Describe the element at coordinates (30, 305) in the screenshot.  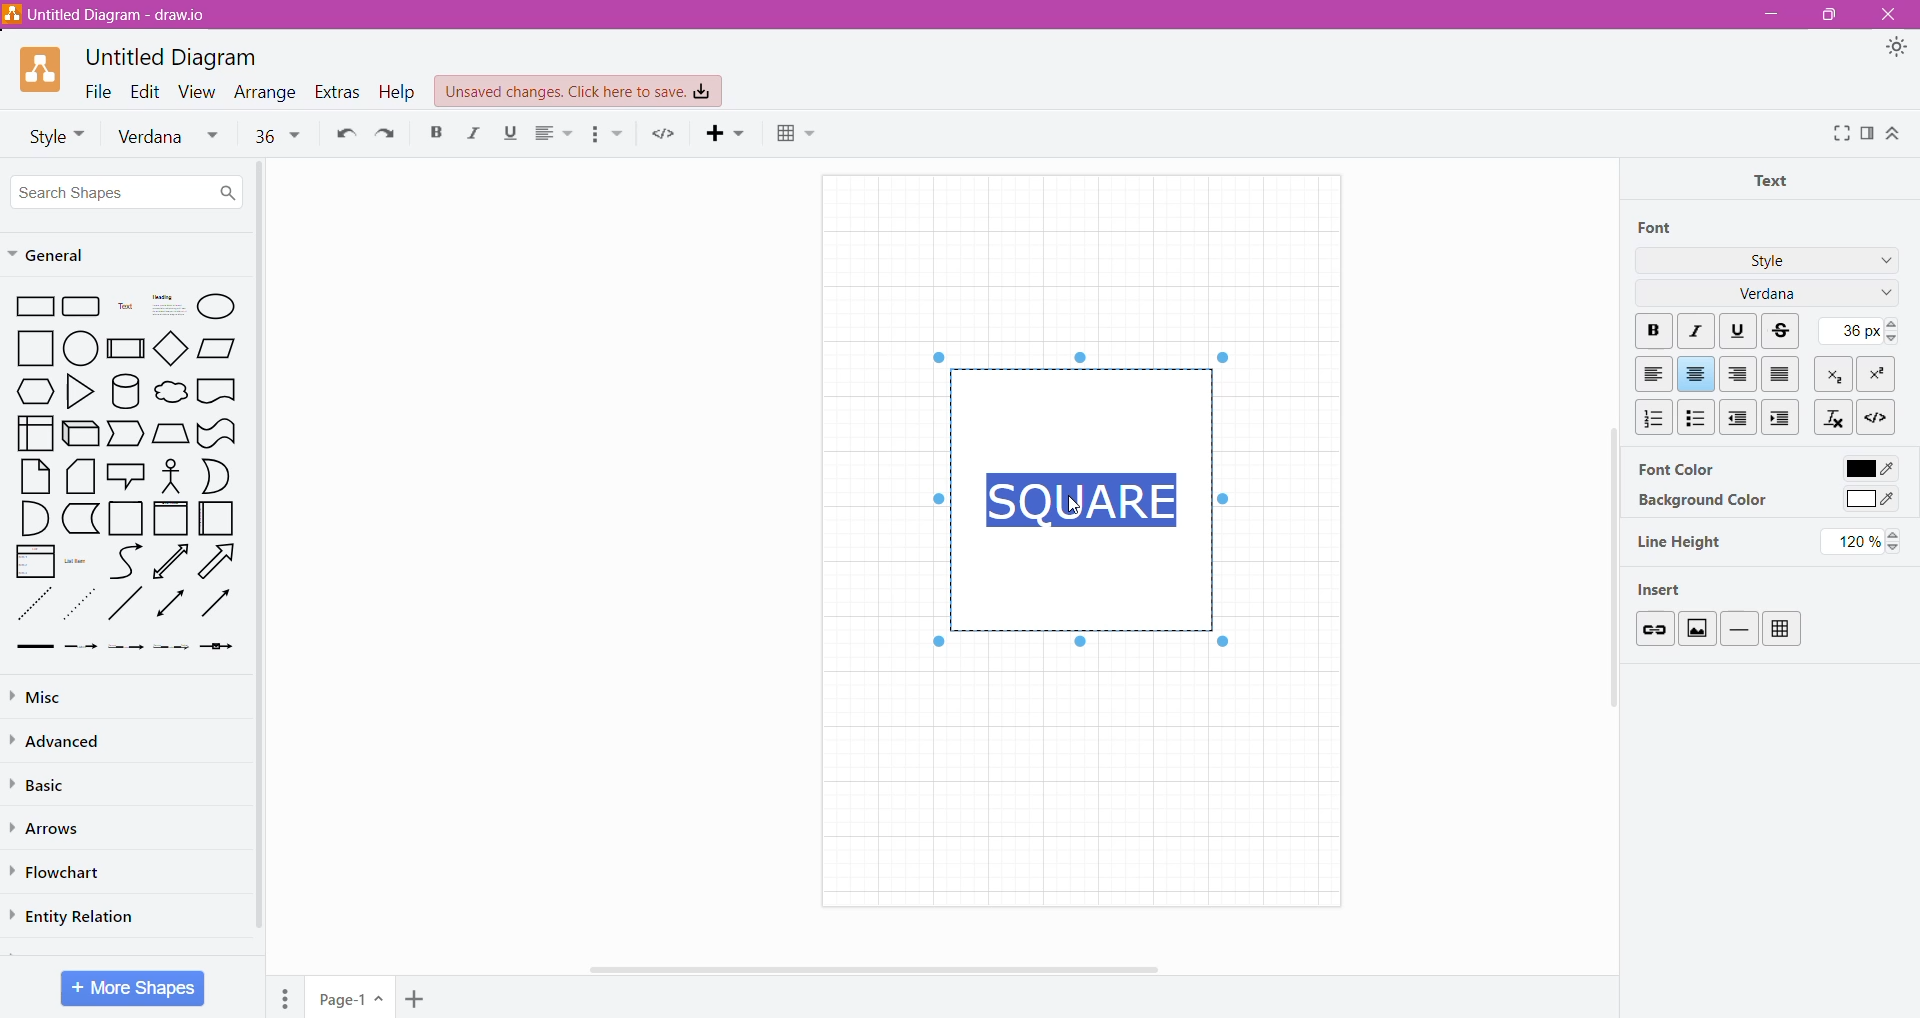
I see `Rectangle` at that location.